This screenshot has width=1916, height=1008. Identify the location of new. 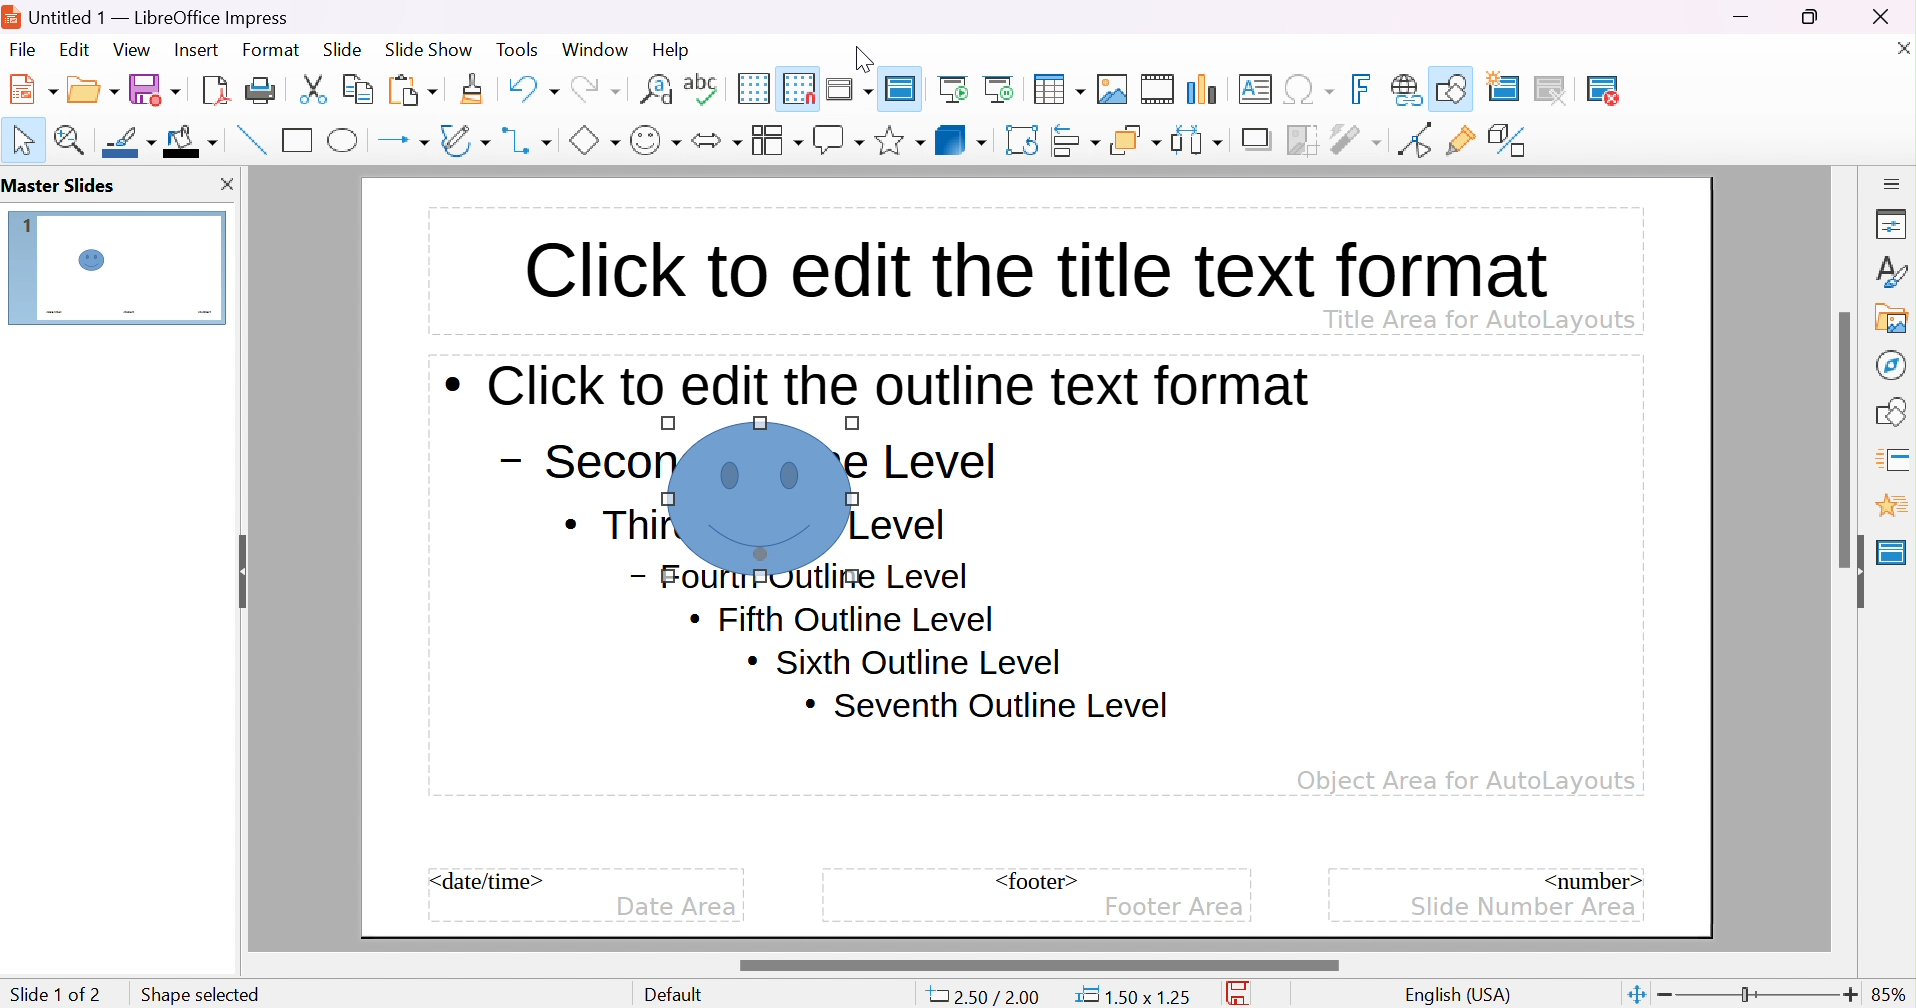
(35, 88).